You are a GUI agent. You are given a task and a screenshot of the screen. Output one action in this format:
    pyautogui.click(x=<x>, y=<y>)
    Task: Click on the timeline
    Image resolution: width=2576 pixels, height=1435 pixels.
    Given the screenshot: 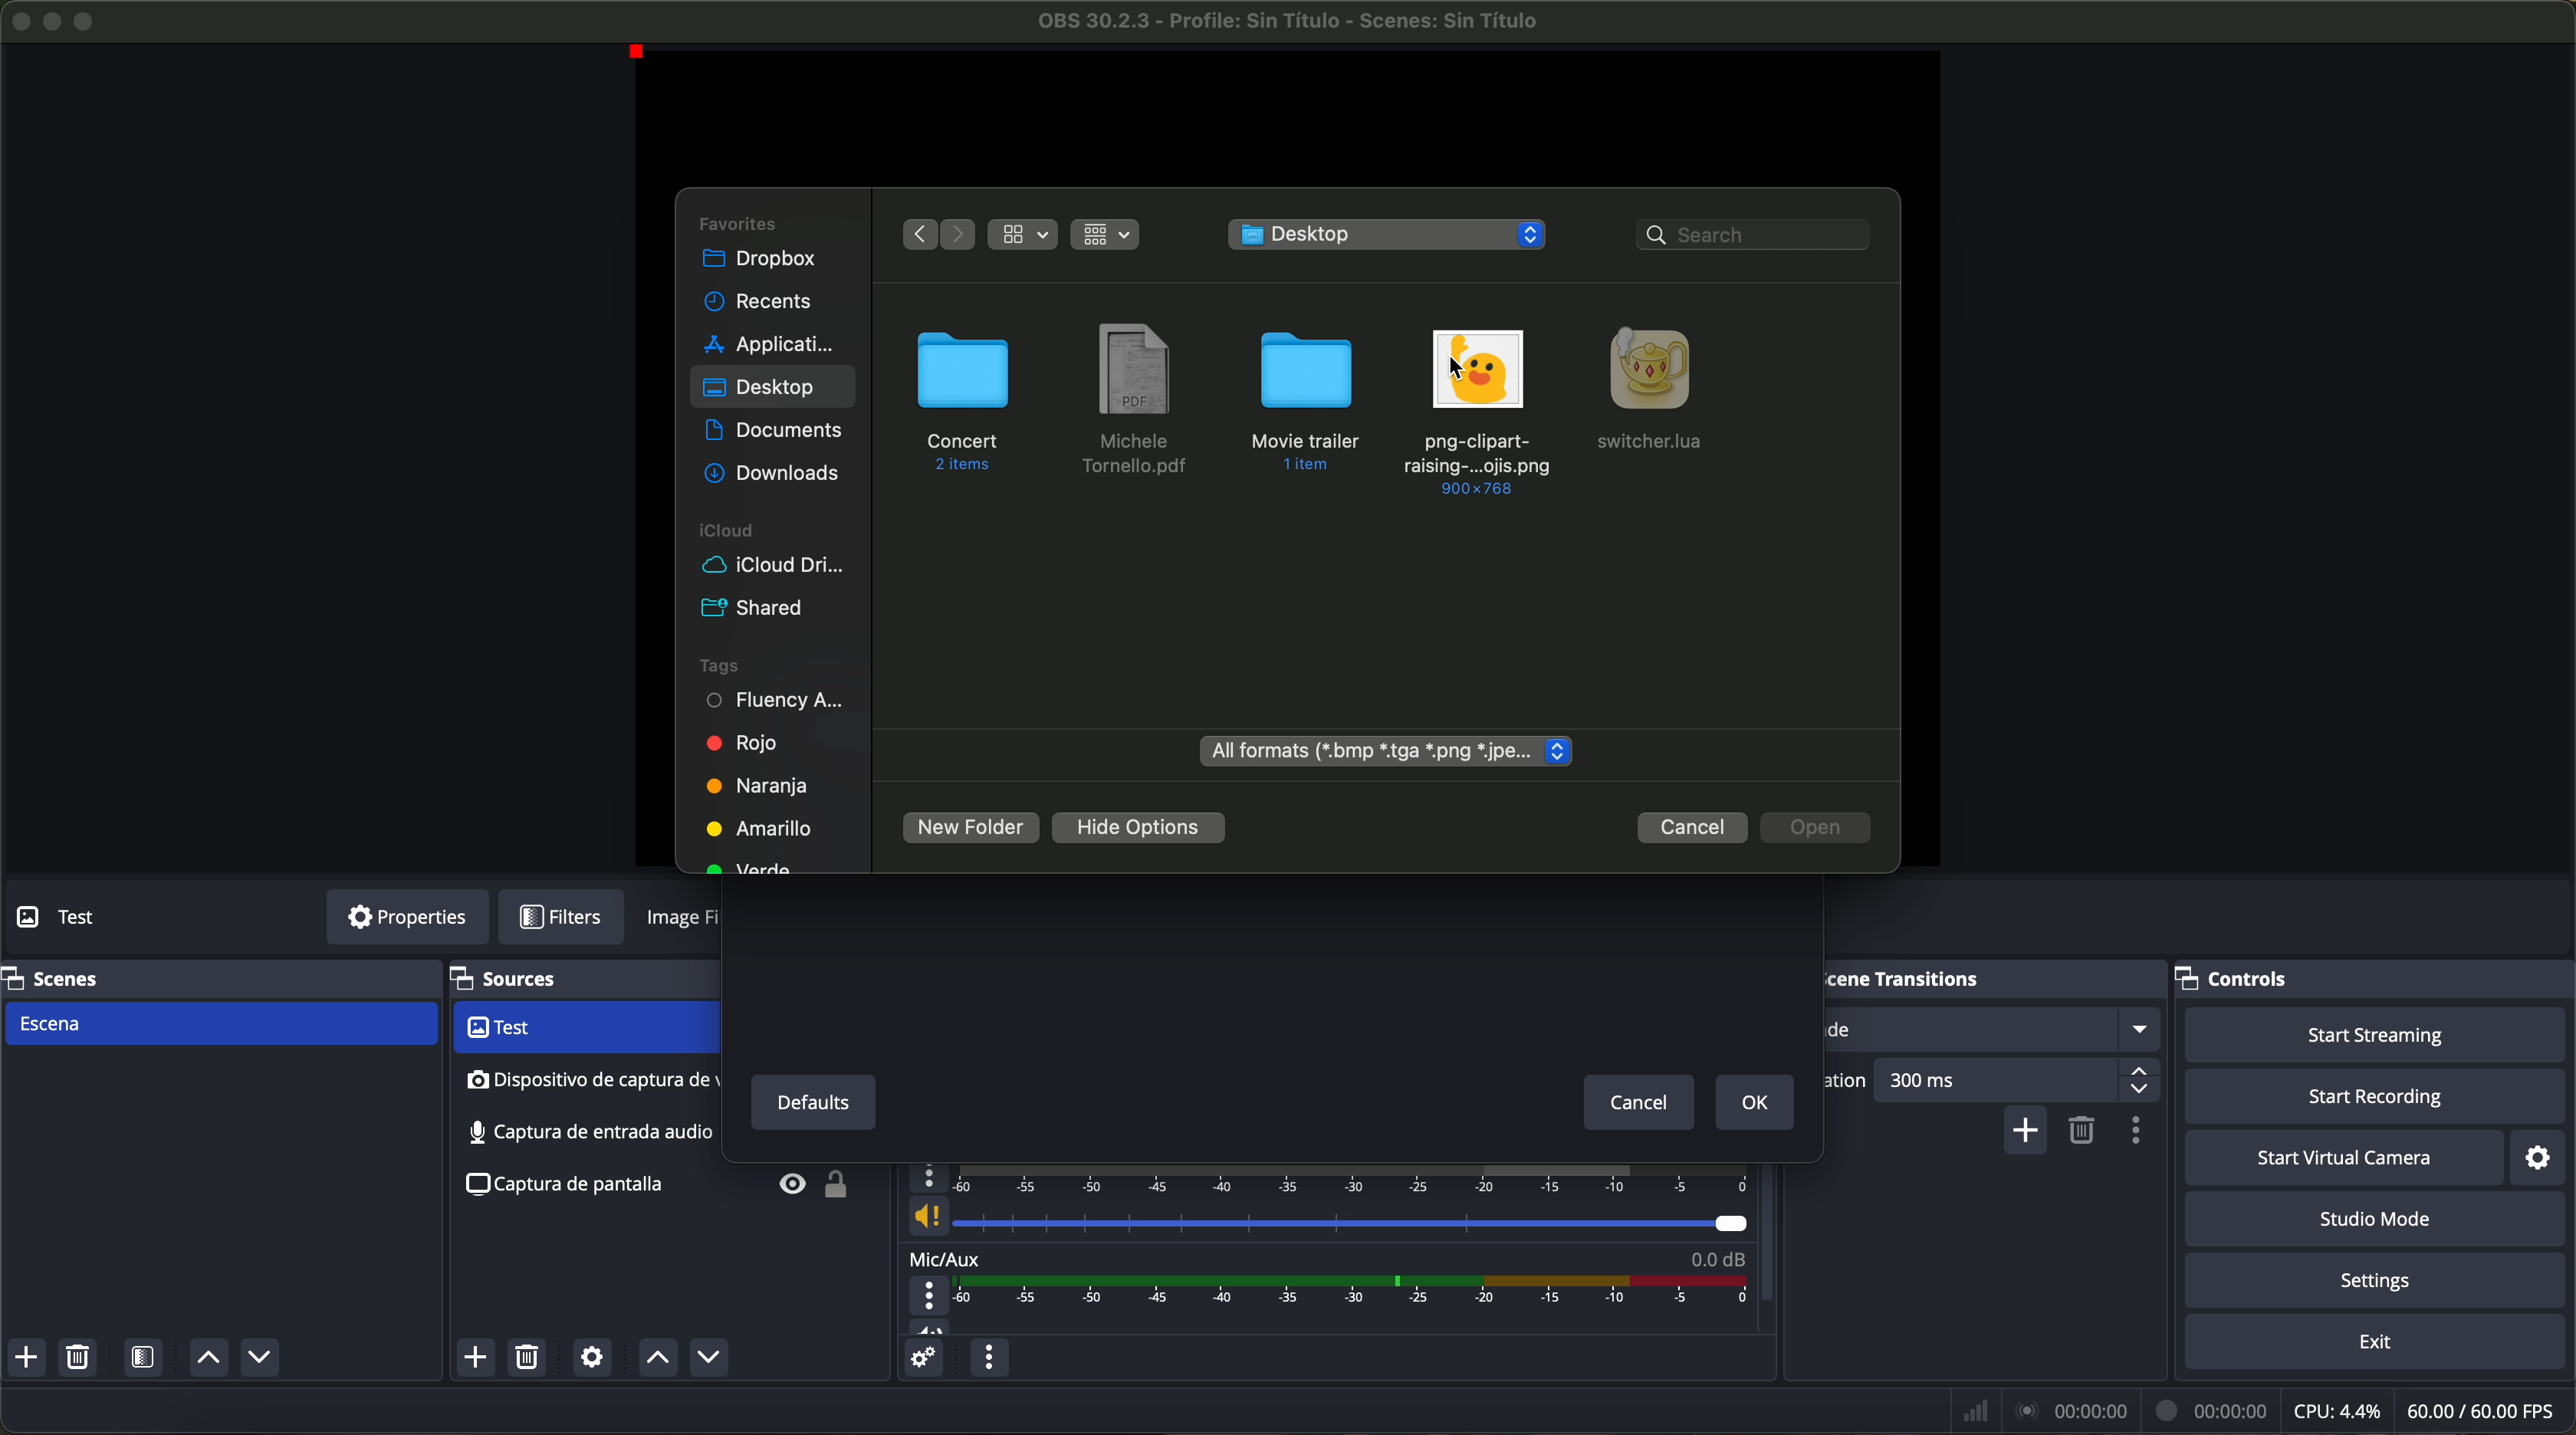 What is the action you would take?
    pyautogui.click(x=1358, y=1291)
    